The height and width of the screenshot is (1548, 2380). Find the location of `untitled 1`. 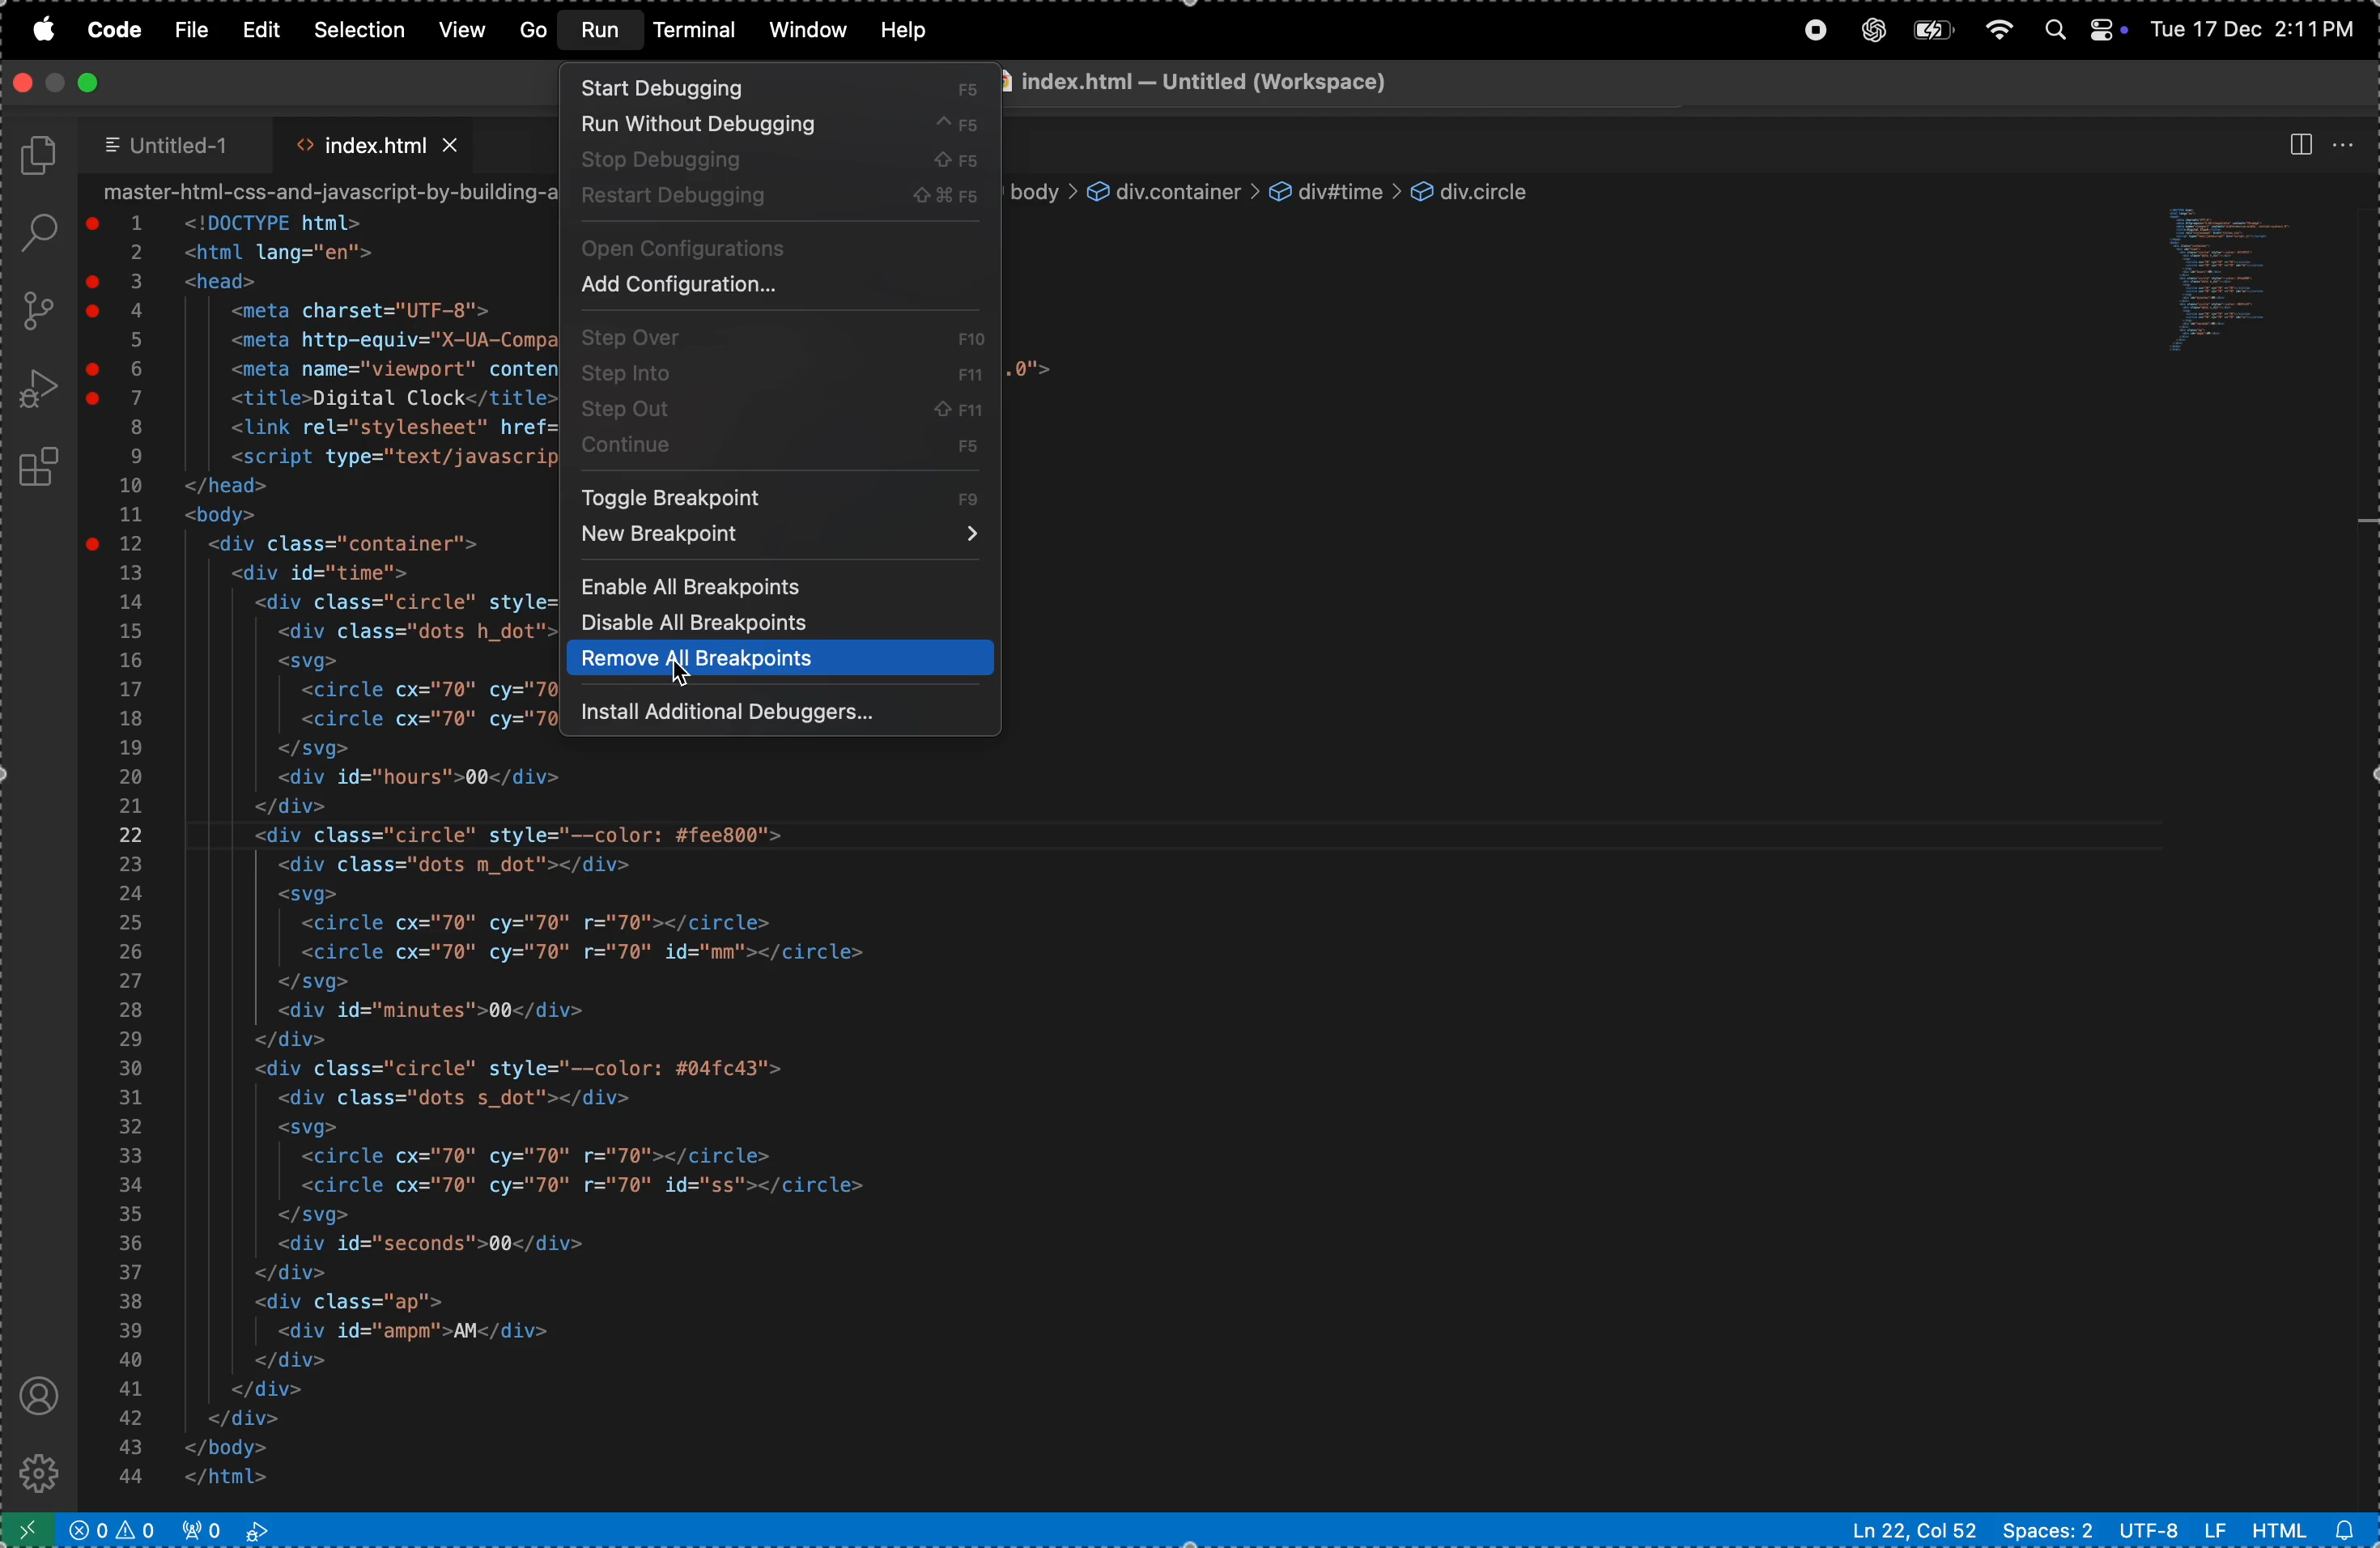

untitled 1 is located at coordinates (176, 145).